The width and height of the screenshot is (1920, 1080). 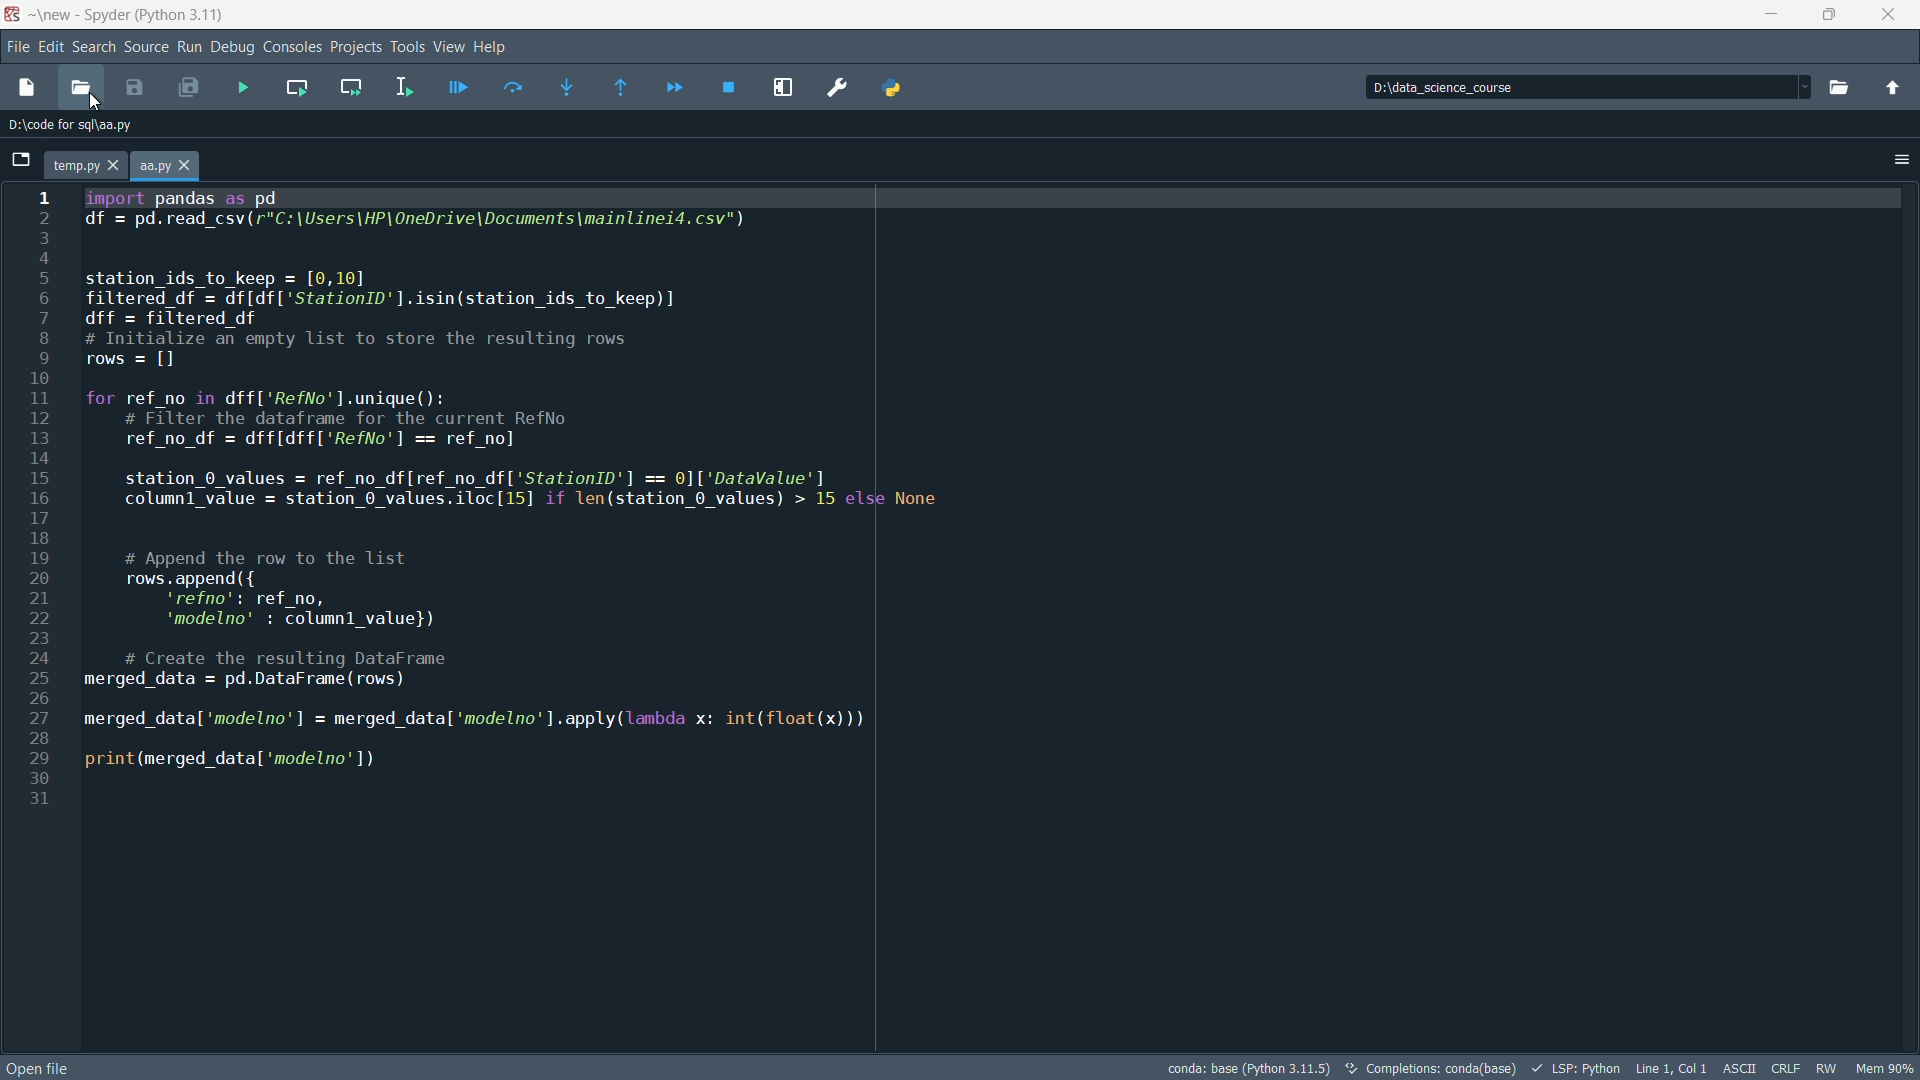 I want to click on run file, so click(x=246, y=87).